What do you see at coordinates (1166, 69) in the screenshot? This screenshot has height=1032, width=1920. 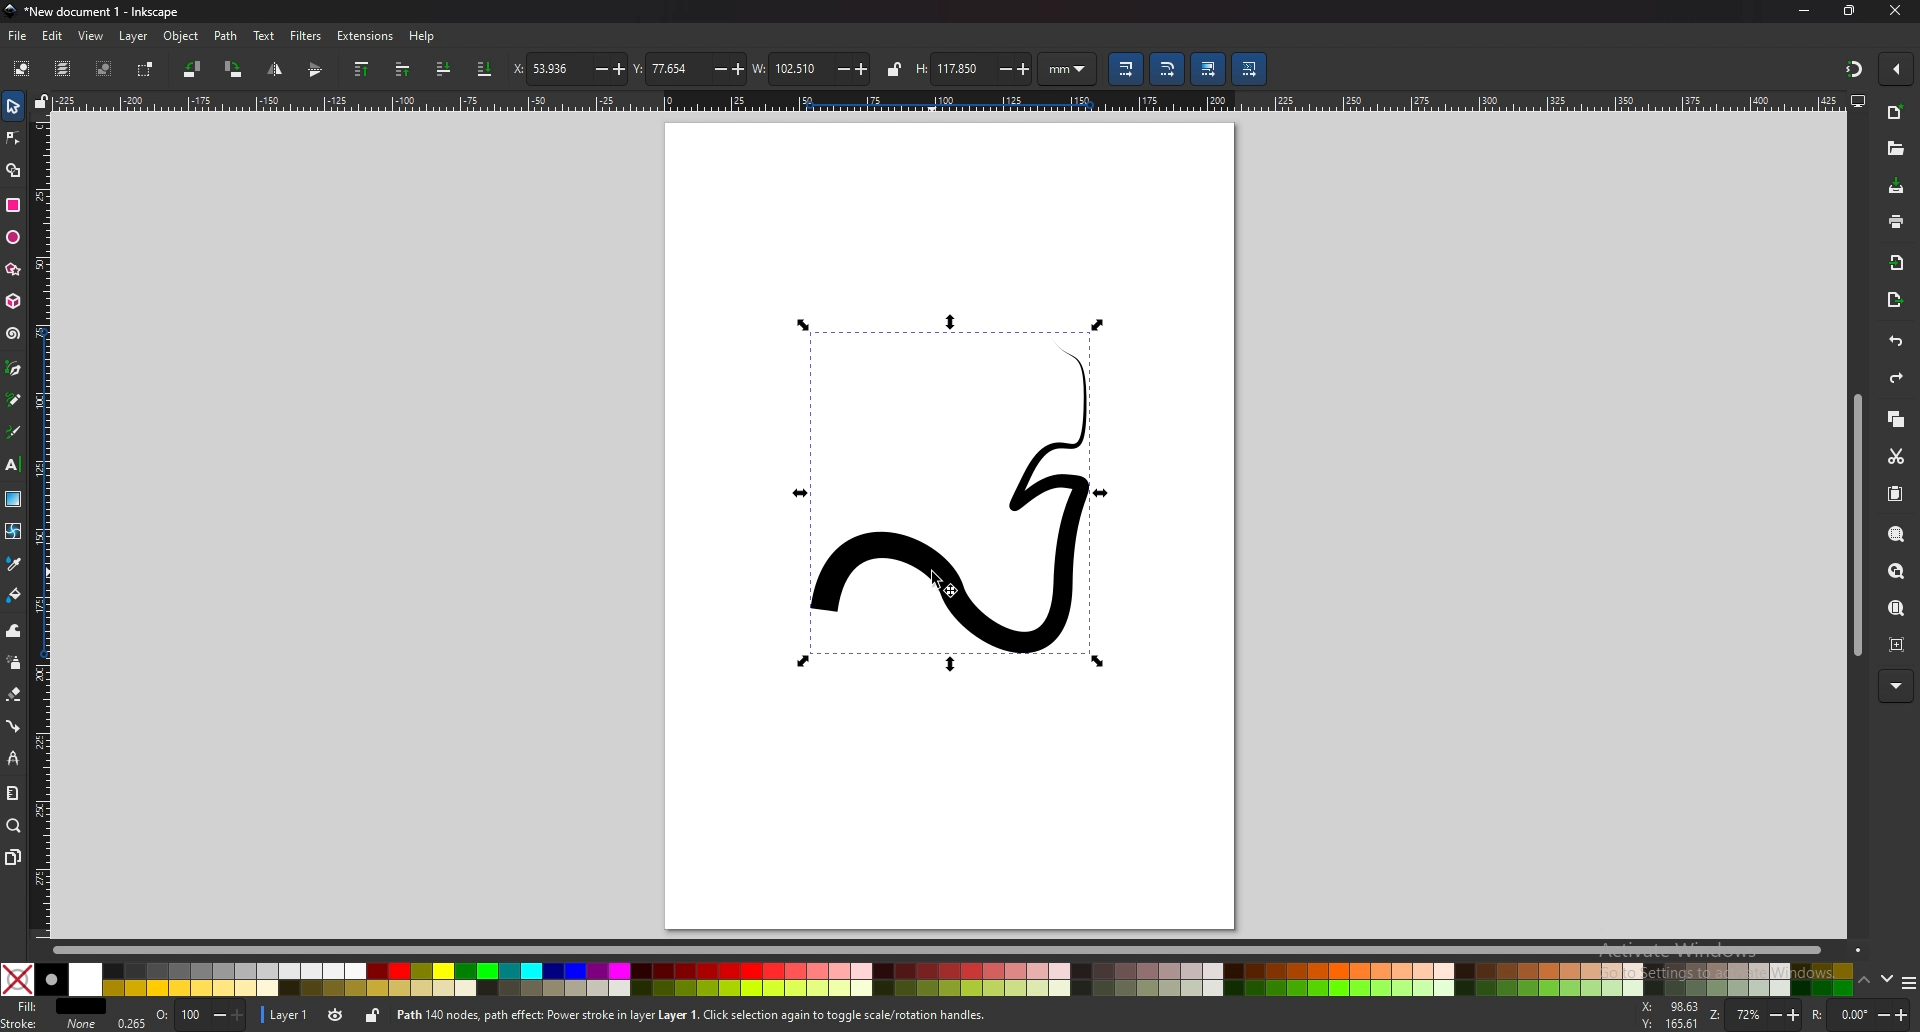 I see `scale radii` at bounding box center [1166, 69].